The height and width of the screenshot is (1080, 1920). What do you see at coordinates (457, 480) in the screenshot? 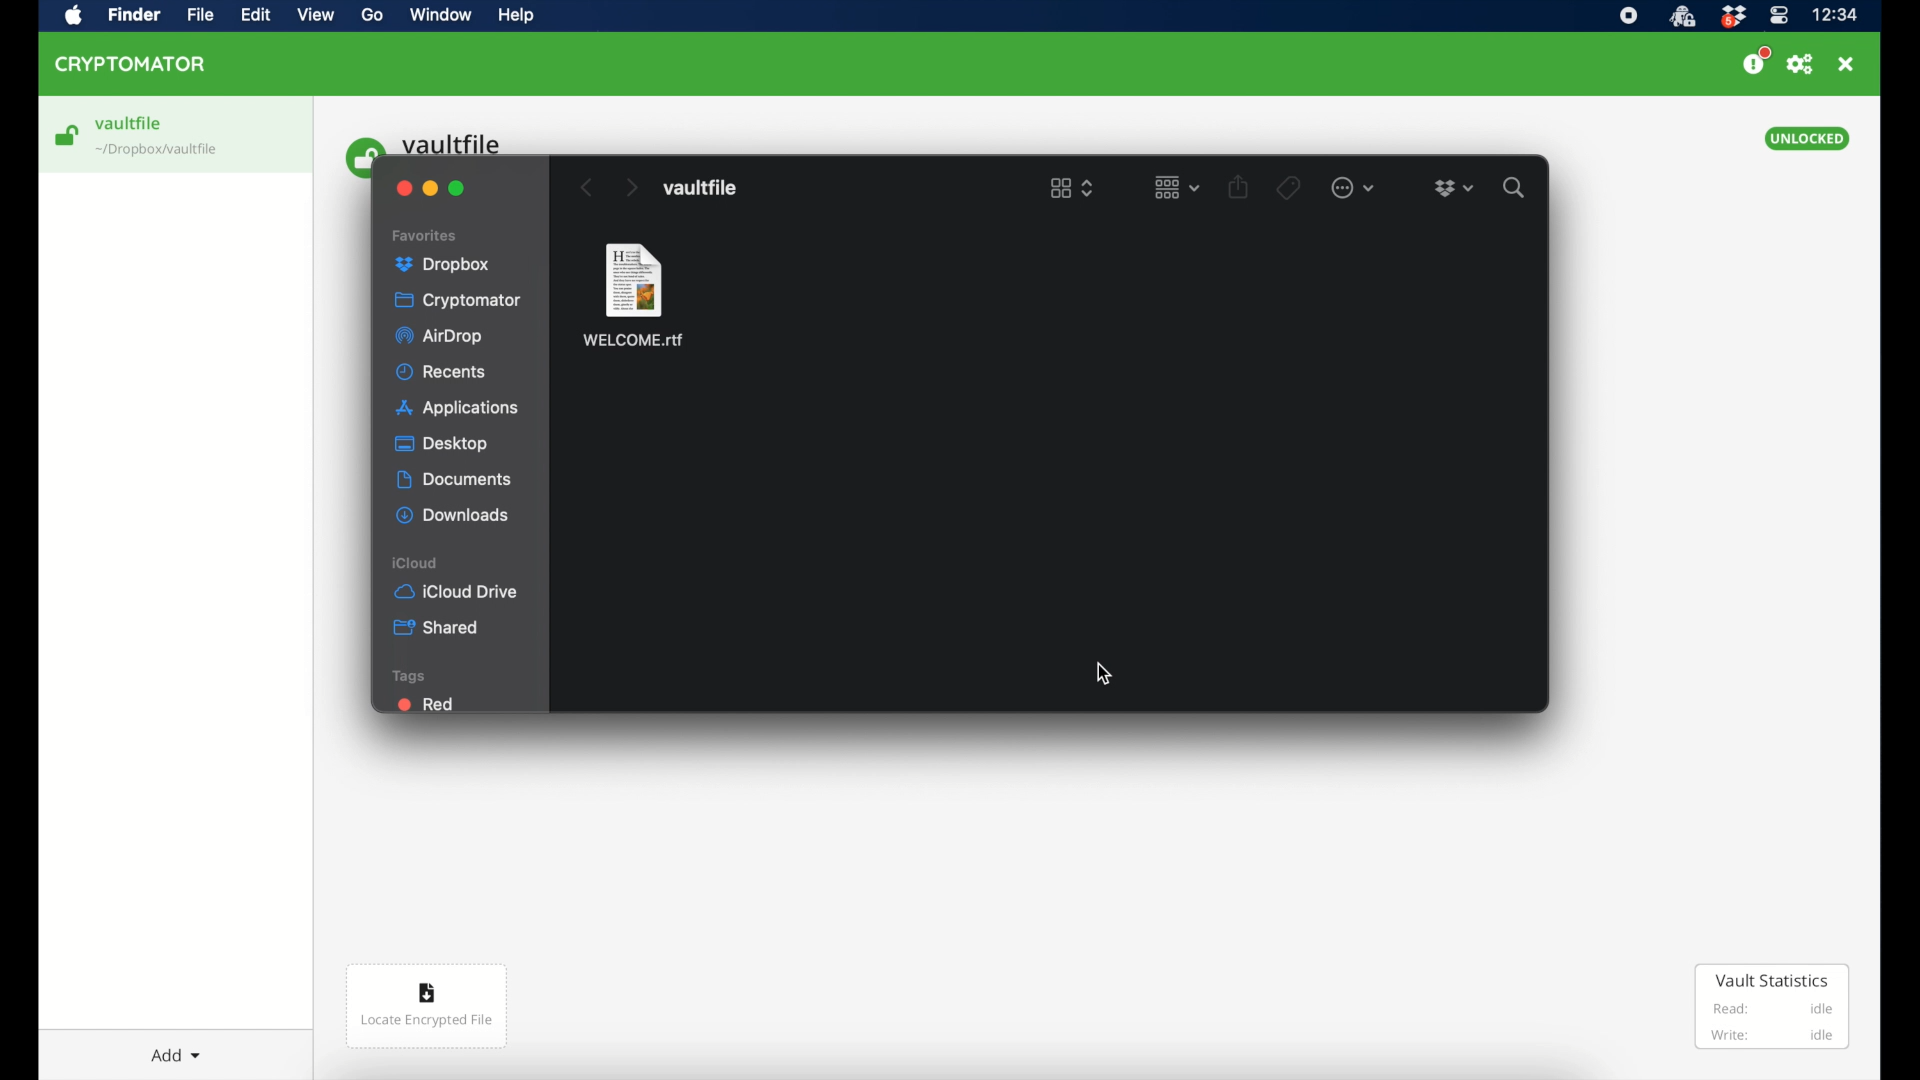
I see `documents` at bounding box center [457, 480].